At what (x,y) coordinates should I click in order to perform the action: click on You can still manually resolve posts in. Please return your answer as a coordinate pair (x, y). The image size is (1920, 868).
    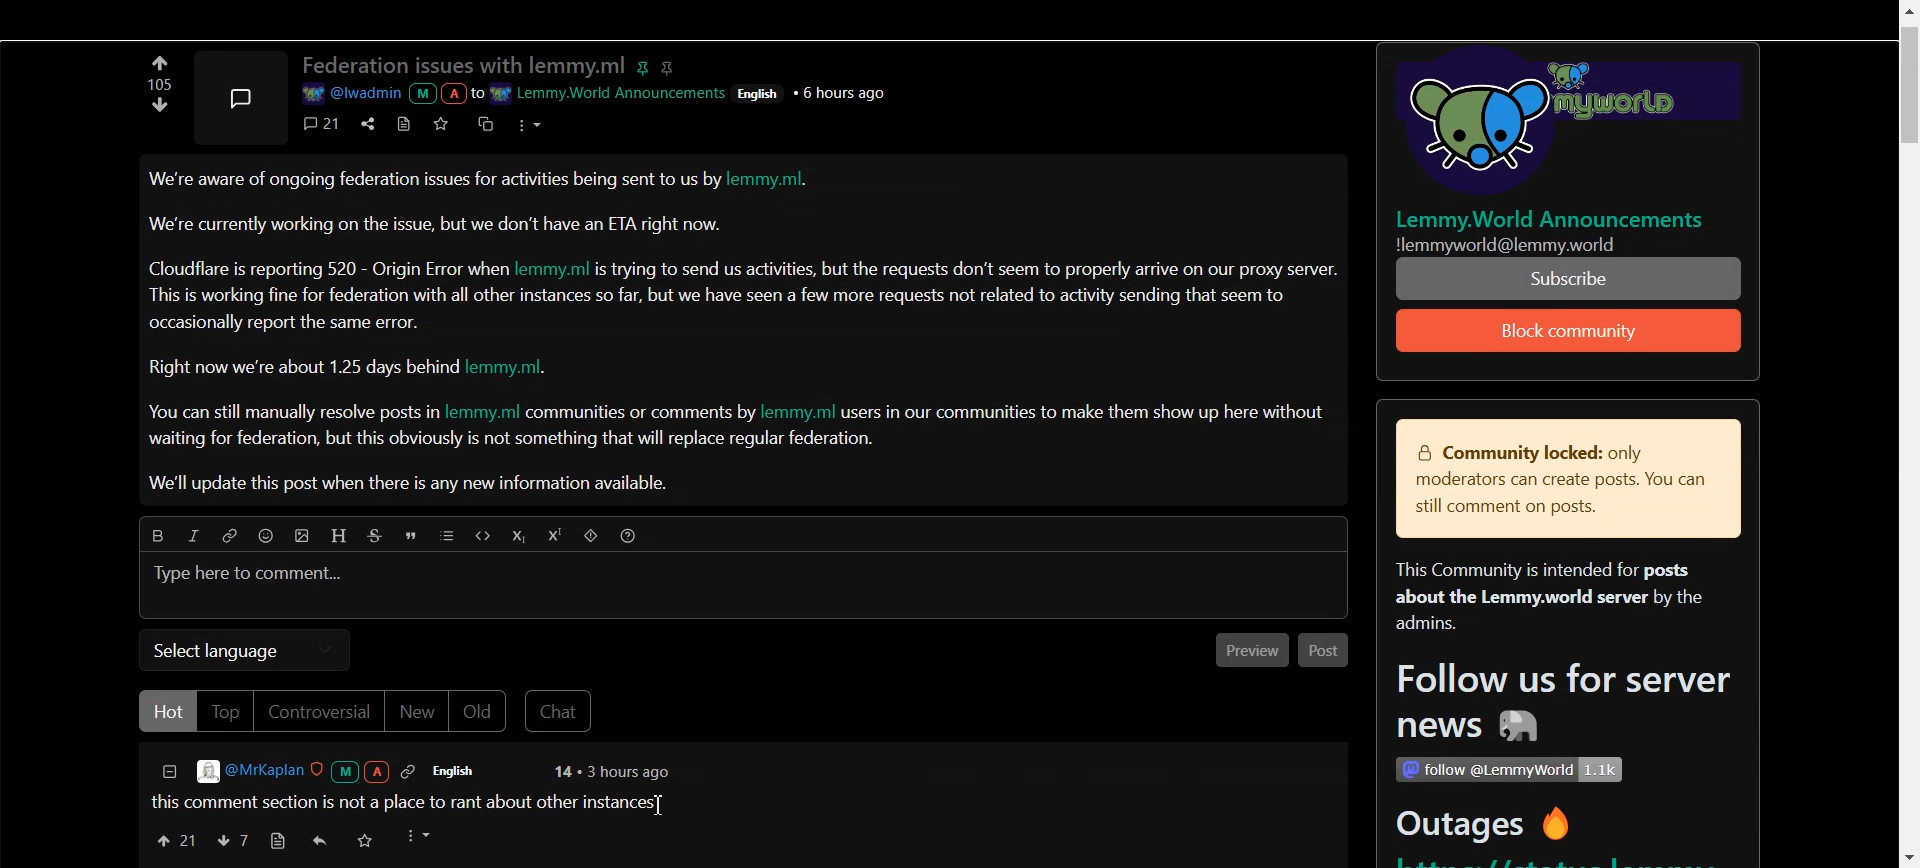
    Looking at the image, I should click on (288, 415).